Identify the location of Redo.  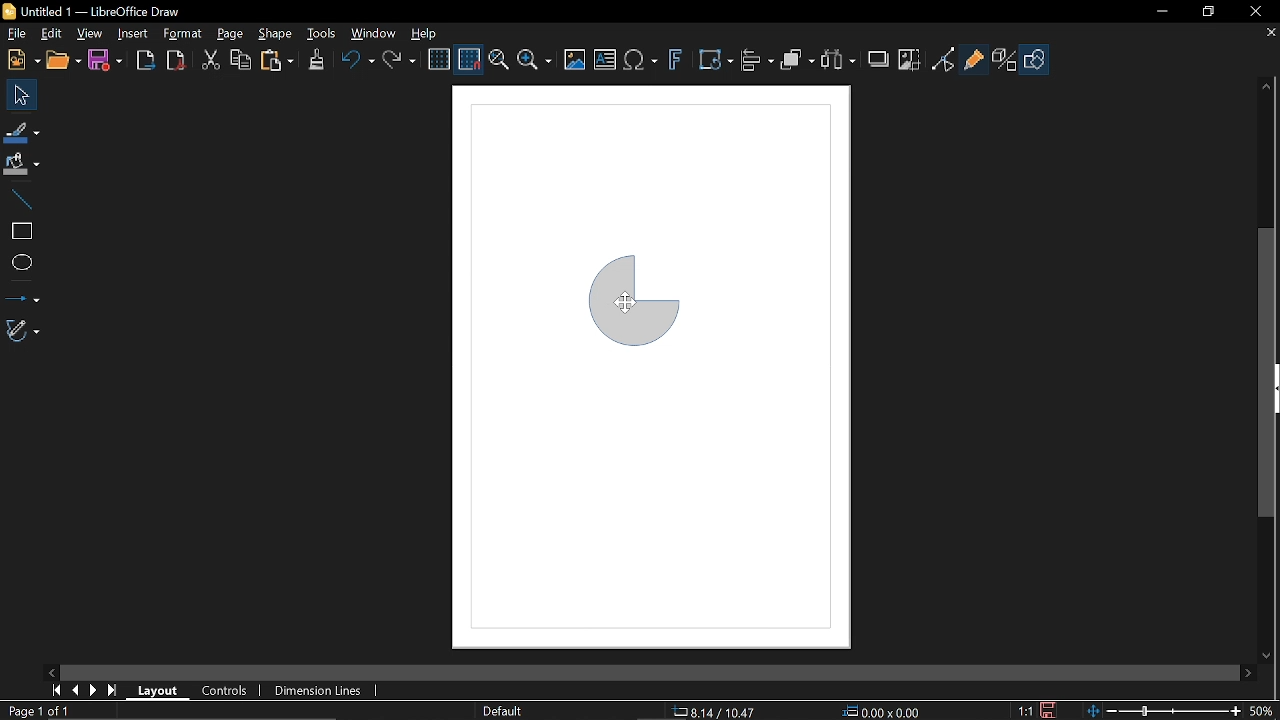
(398, 61).